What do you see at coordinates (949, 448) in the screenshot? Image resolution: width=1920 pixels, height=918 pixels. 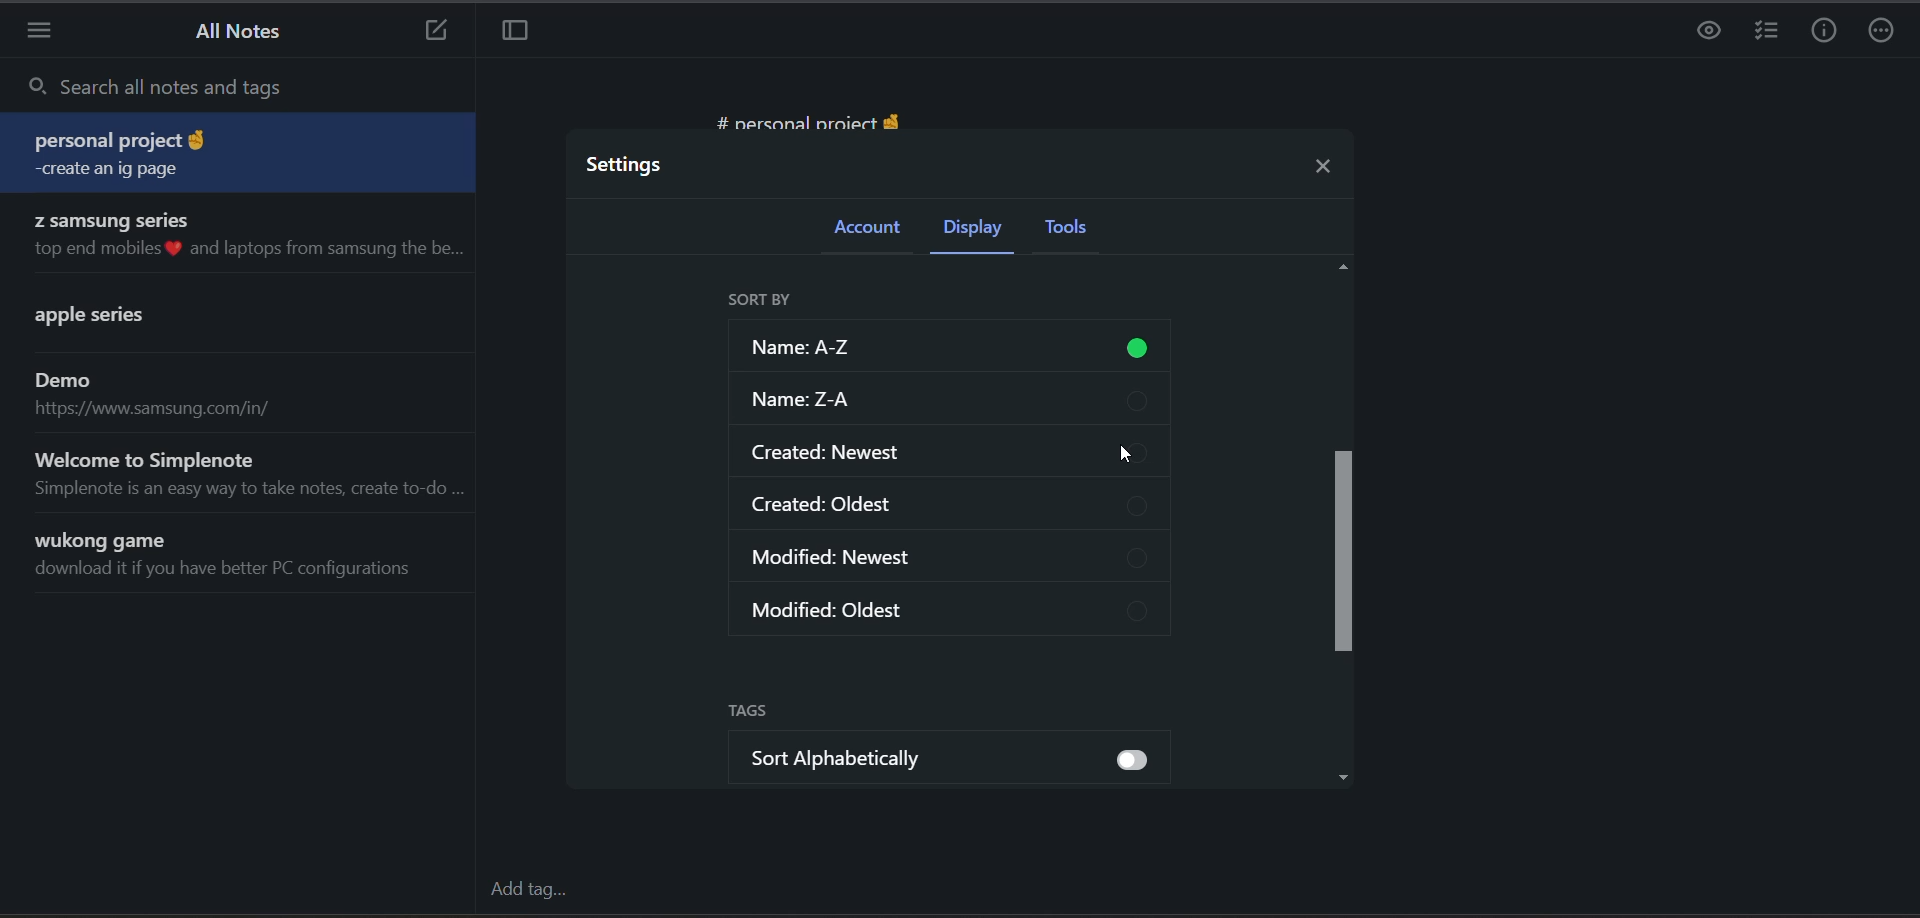 I see `created newest` at bounding box center [949, 448].